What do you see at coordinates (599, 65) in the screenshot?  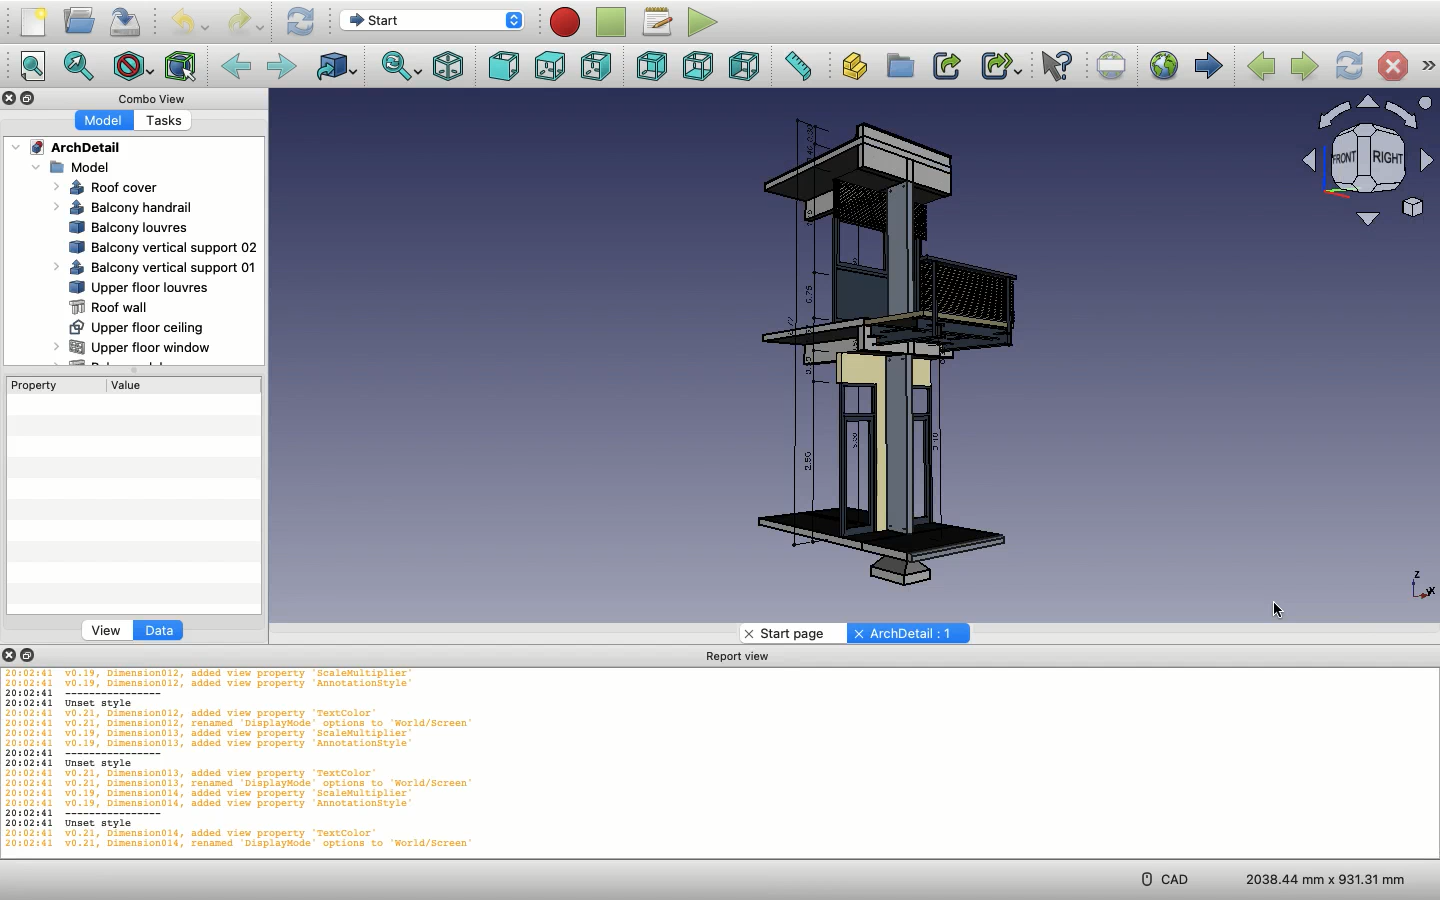 I see `Right` at bounding box center [599, 65].